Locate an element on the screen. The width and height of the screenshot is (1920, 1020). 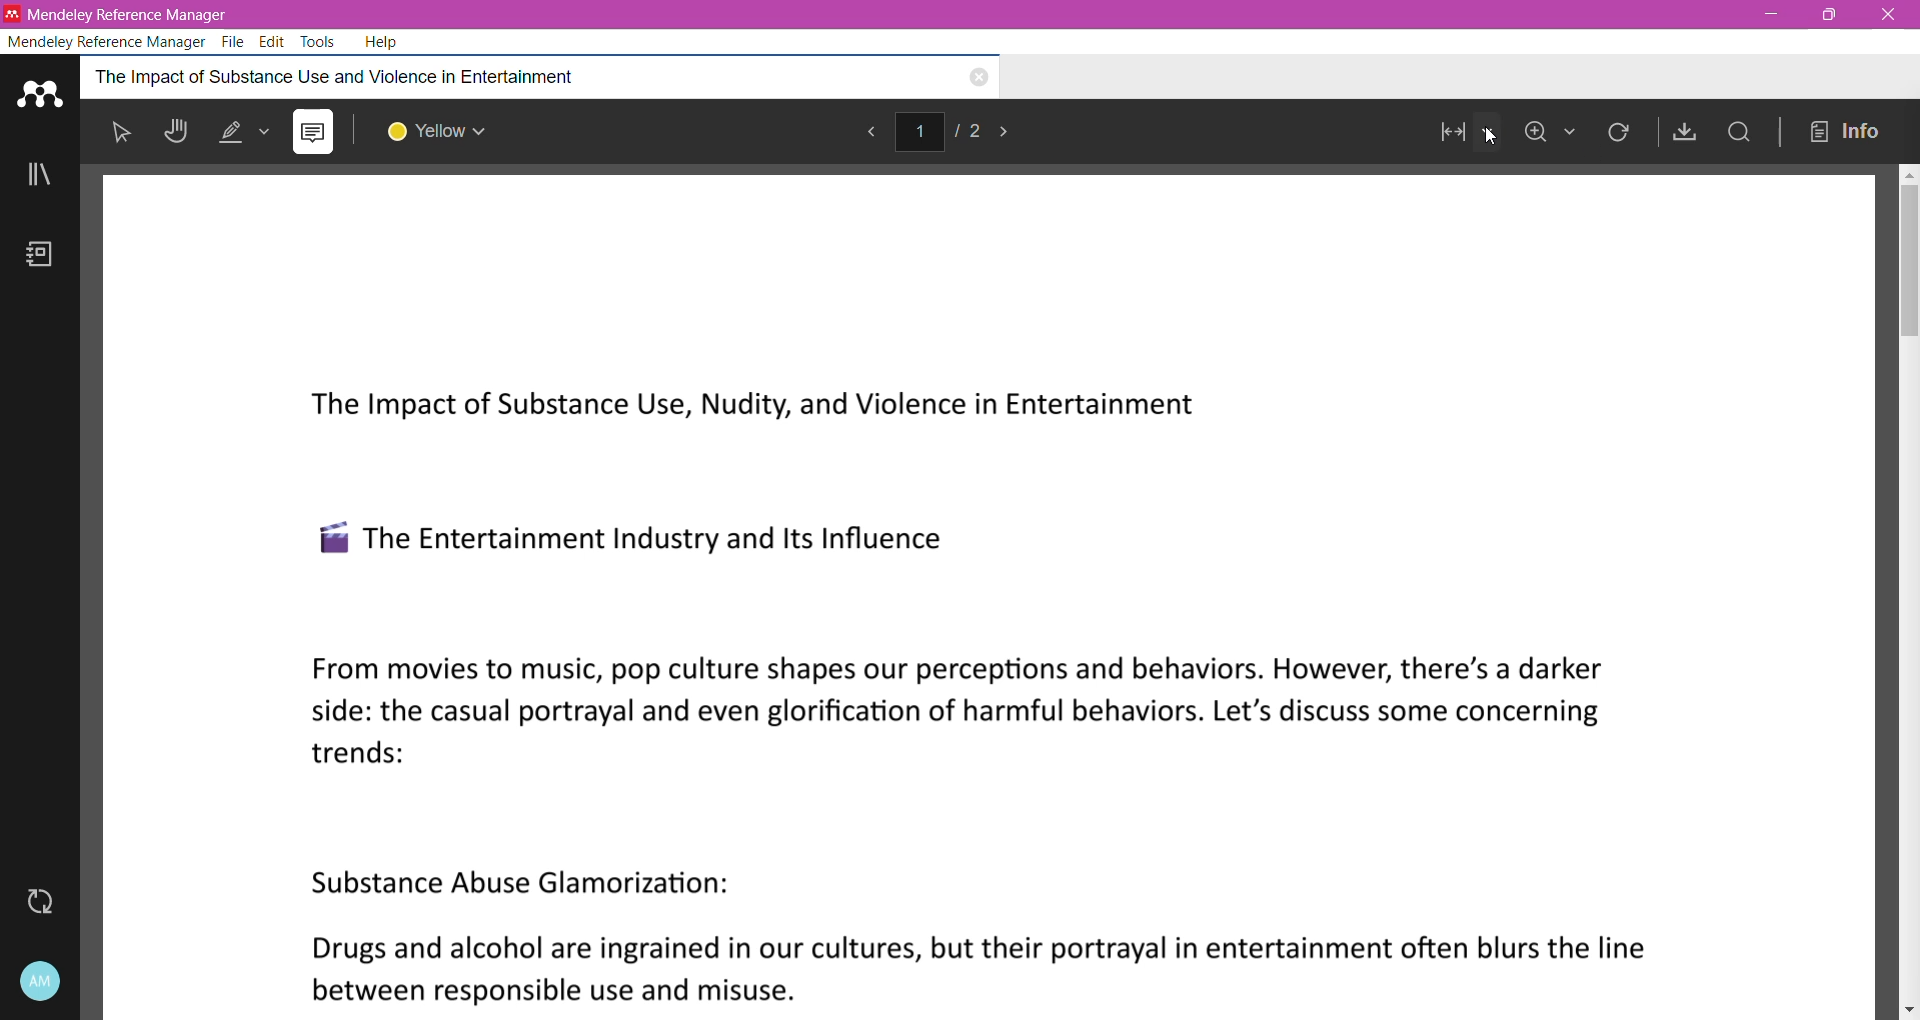
Restore Down is located at coordinates (1830, 14).